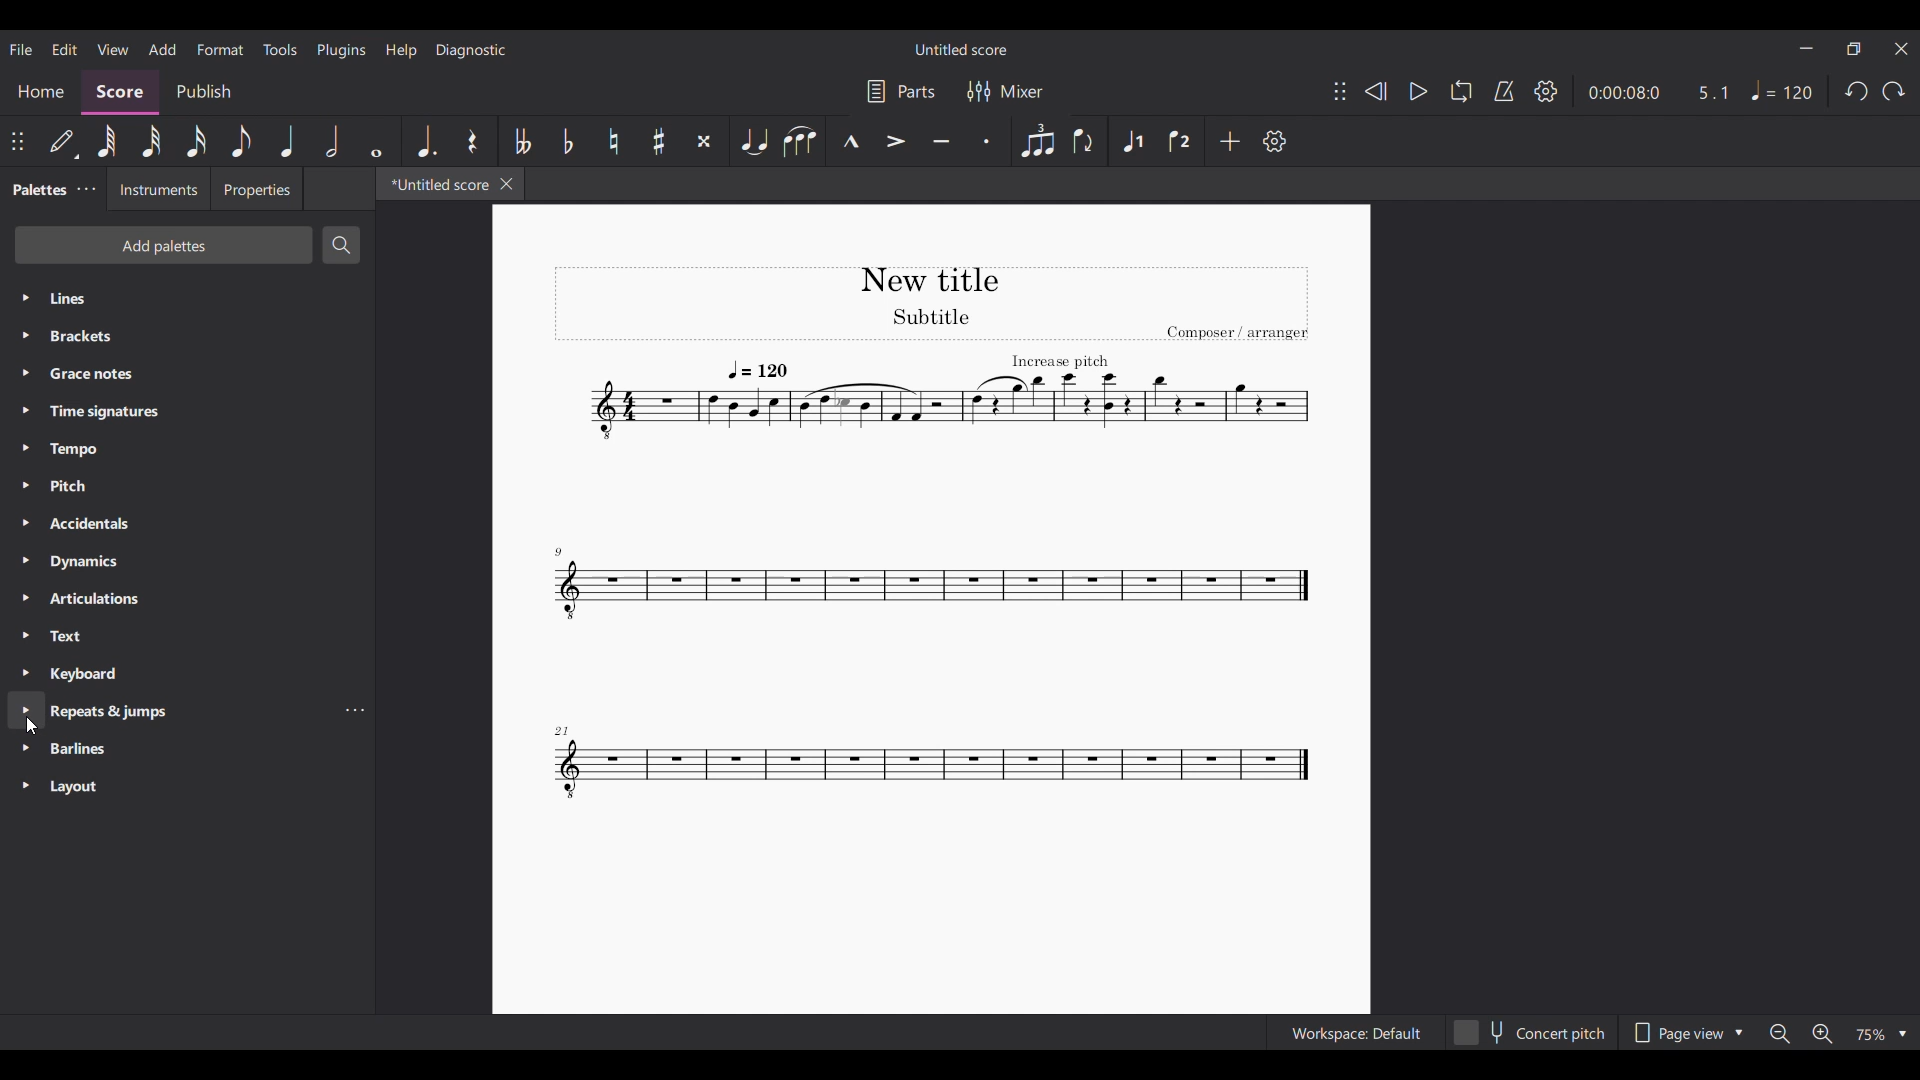  What do you see at coordinates (1686, 1032) in the screenshot?
I see `Page view options` at bounding box center [1686, 1032].